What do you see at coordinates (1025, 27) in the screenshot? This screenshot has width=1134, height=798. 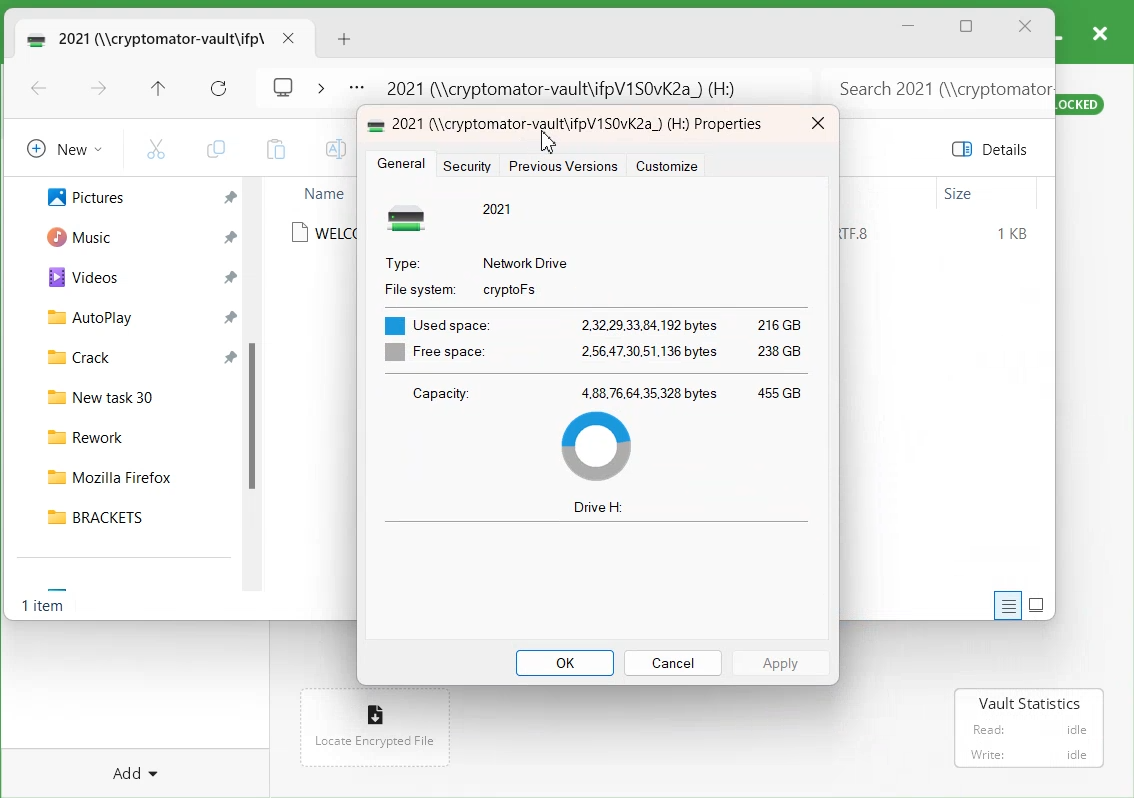 I see `Close` at bounding box center [1025, 27].